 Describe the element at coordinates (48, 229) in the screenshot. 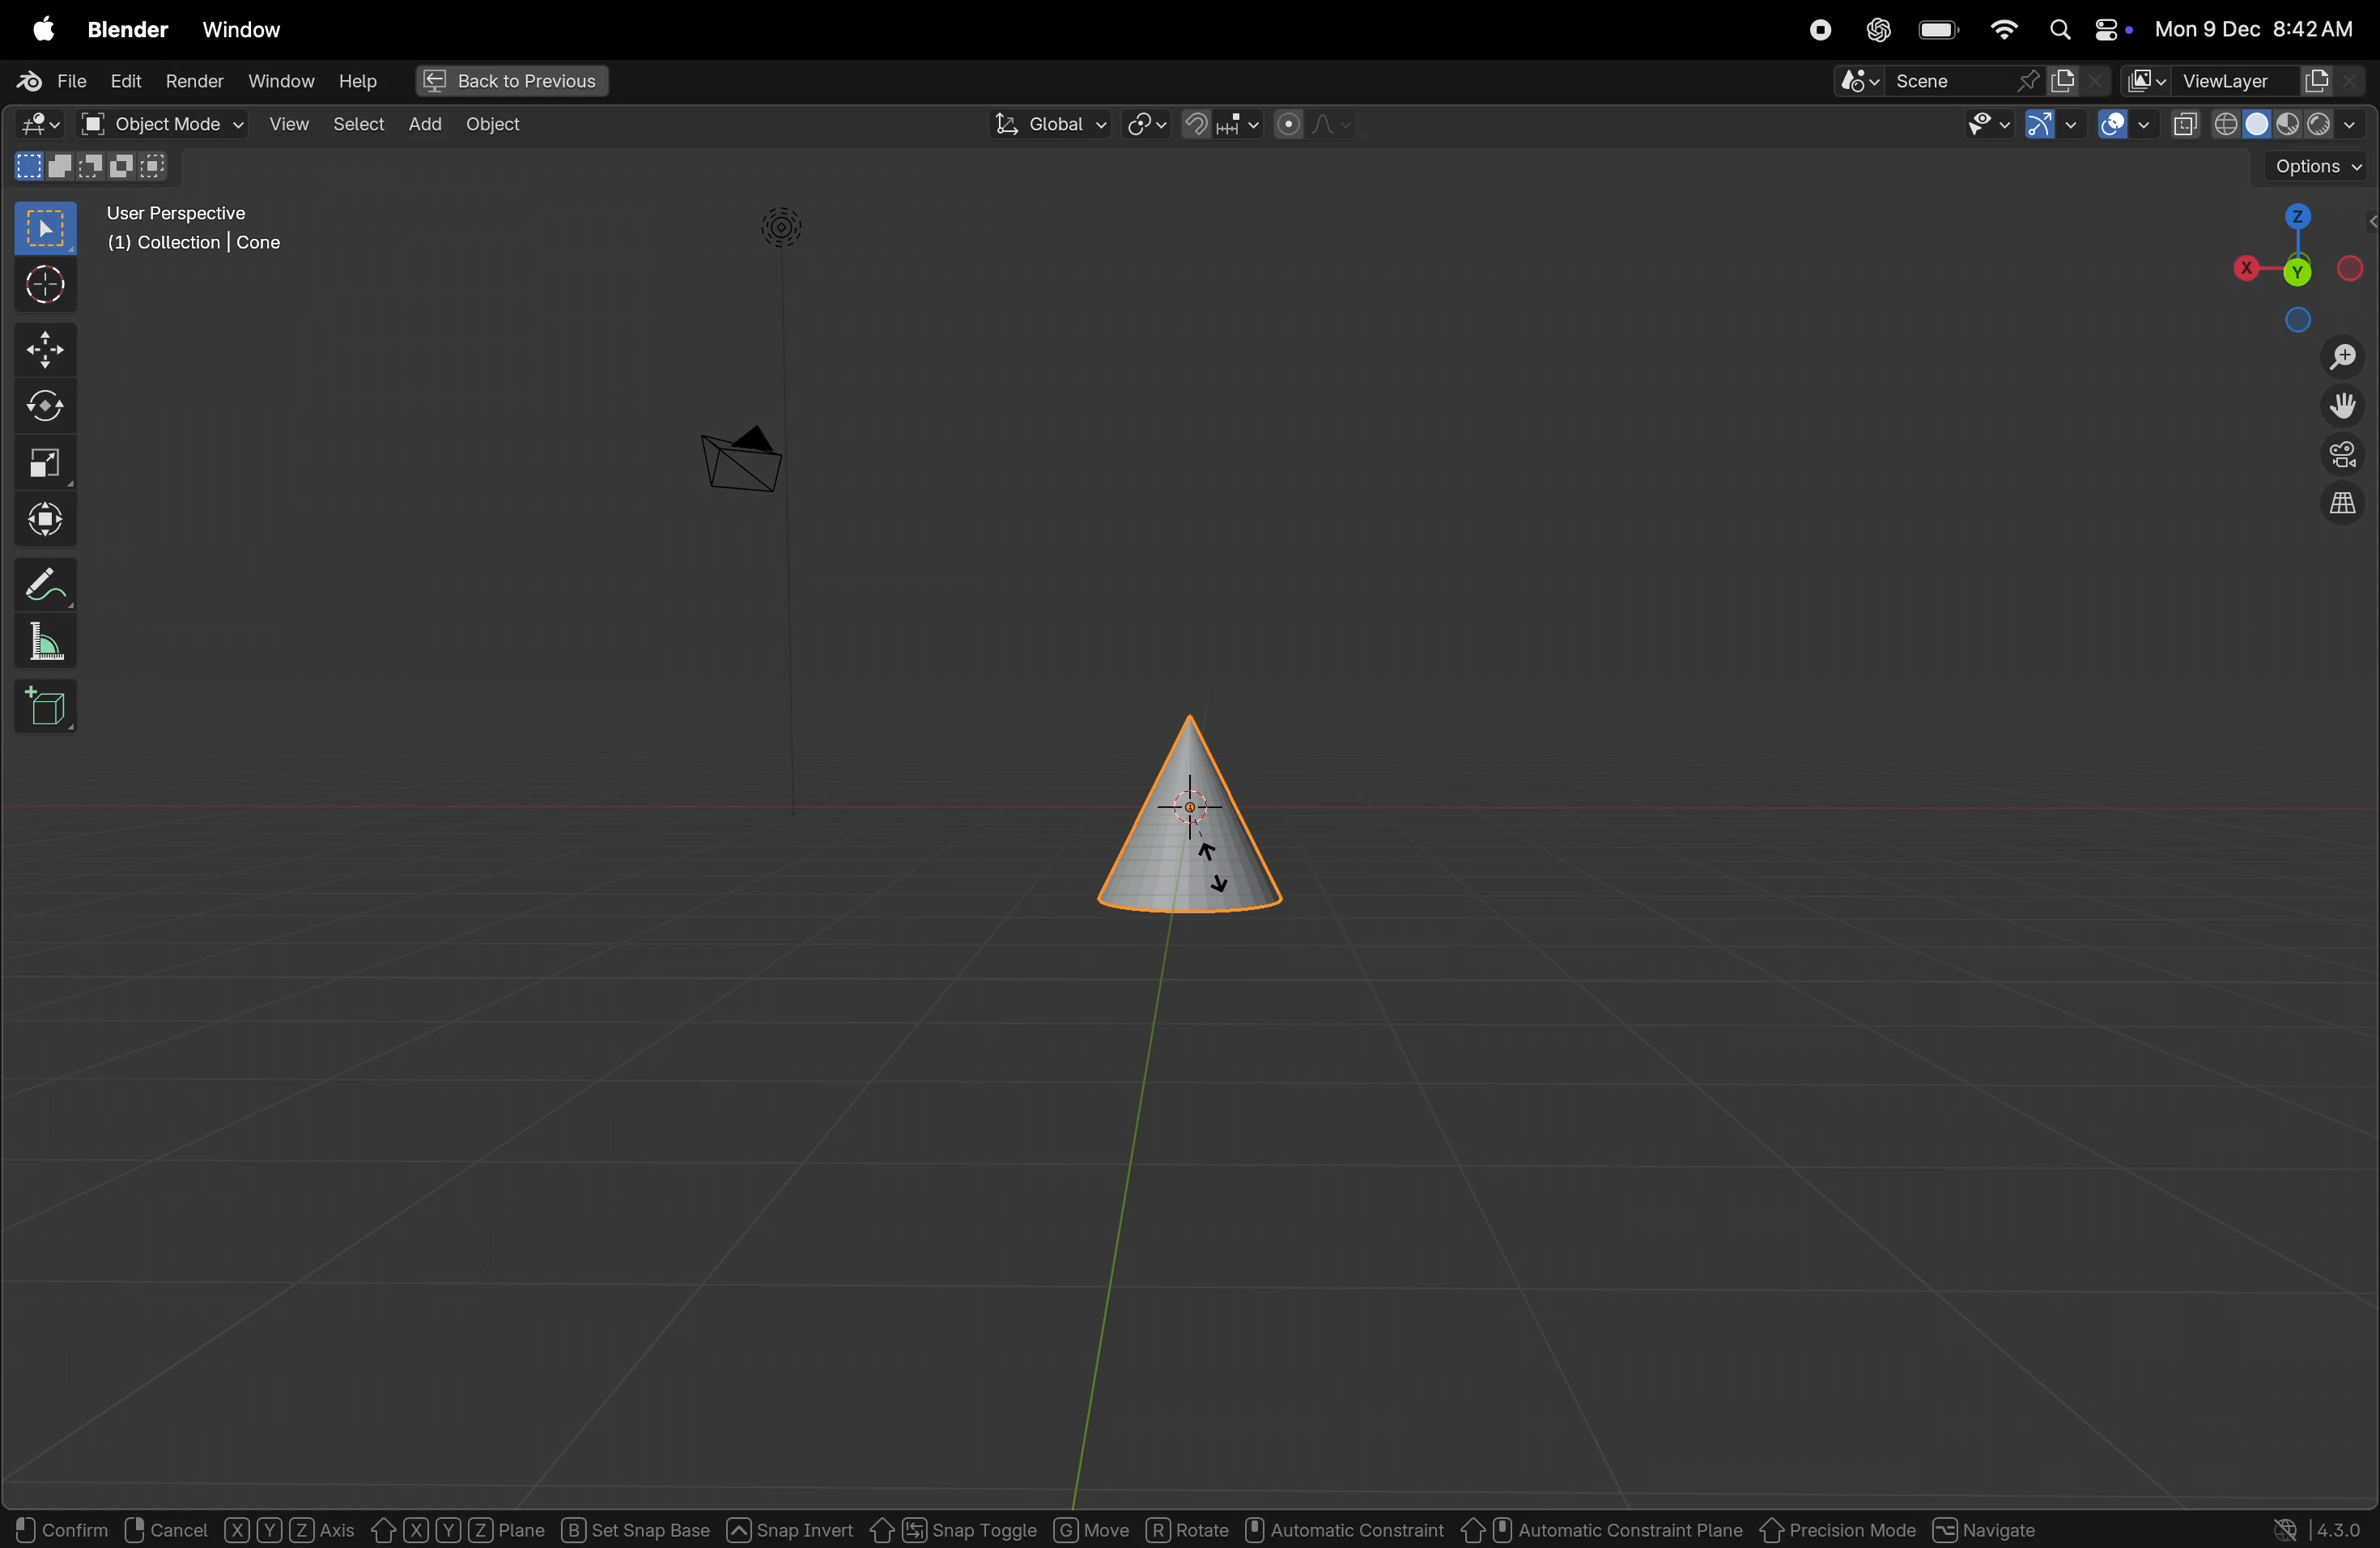

I see `select box` at that location.